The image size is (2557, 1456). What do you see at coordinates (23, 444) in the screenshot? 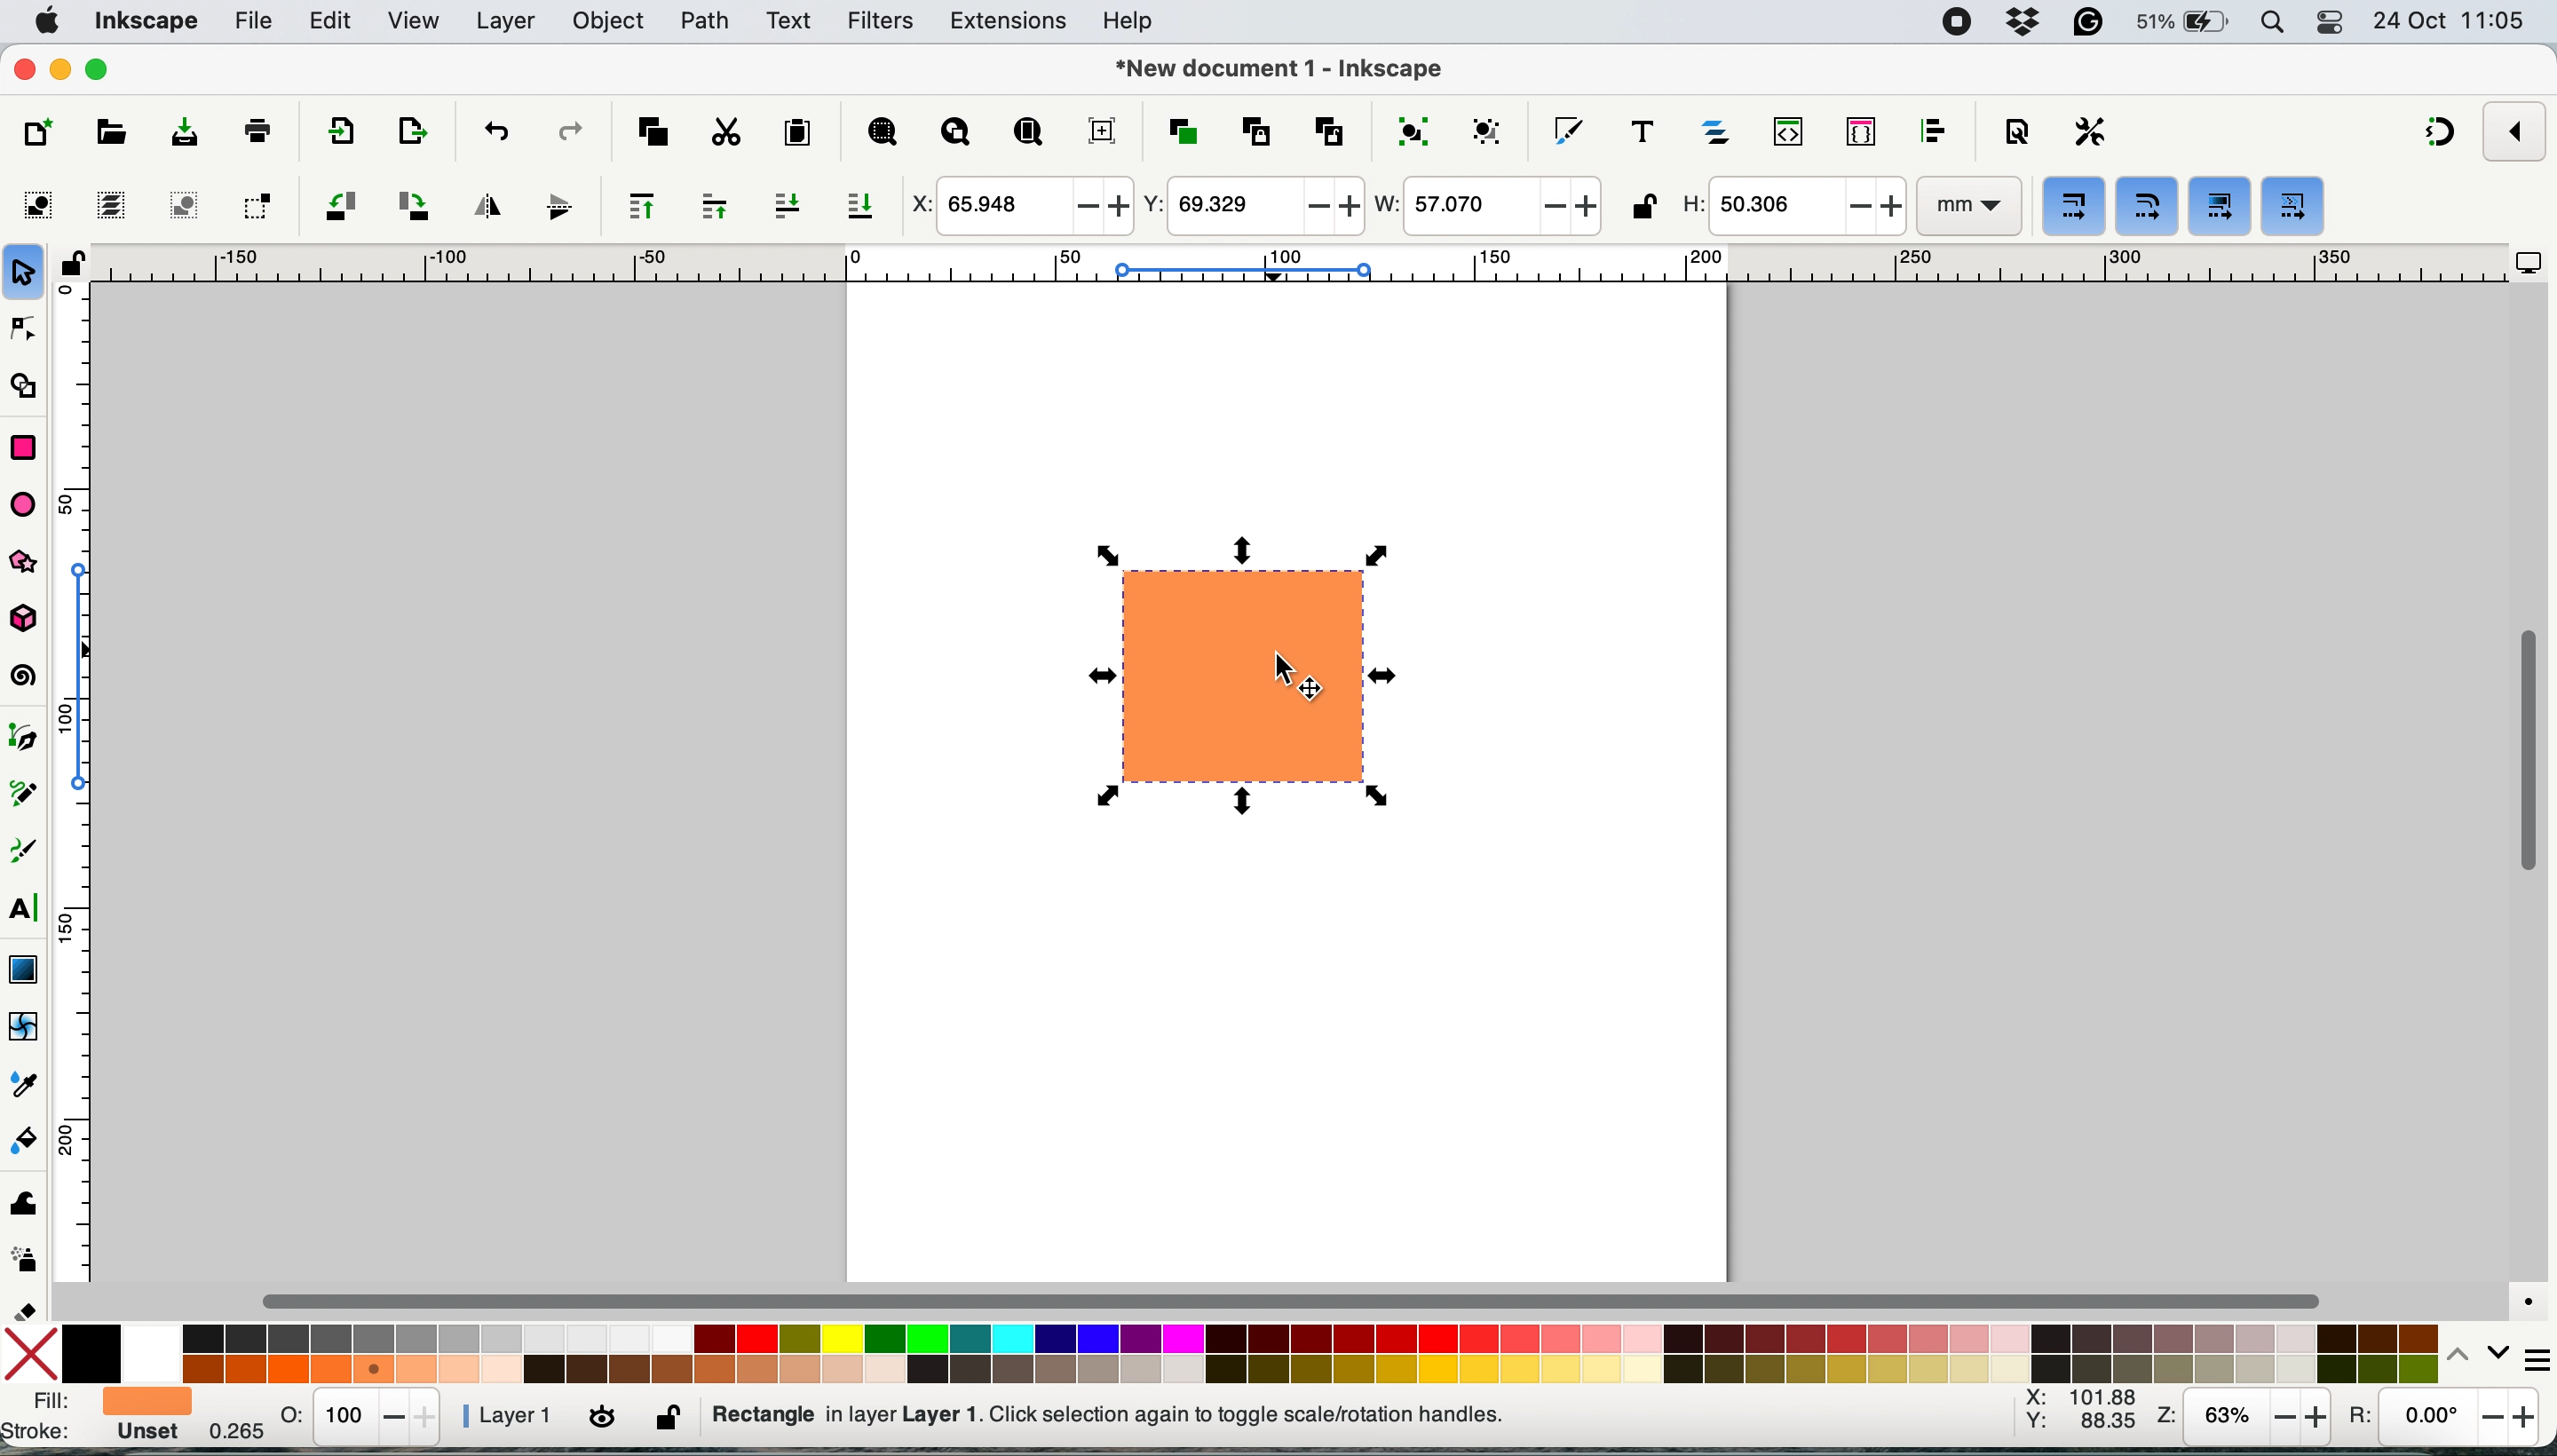
I see `rectangle tool` at bounding box center [23, 444].